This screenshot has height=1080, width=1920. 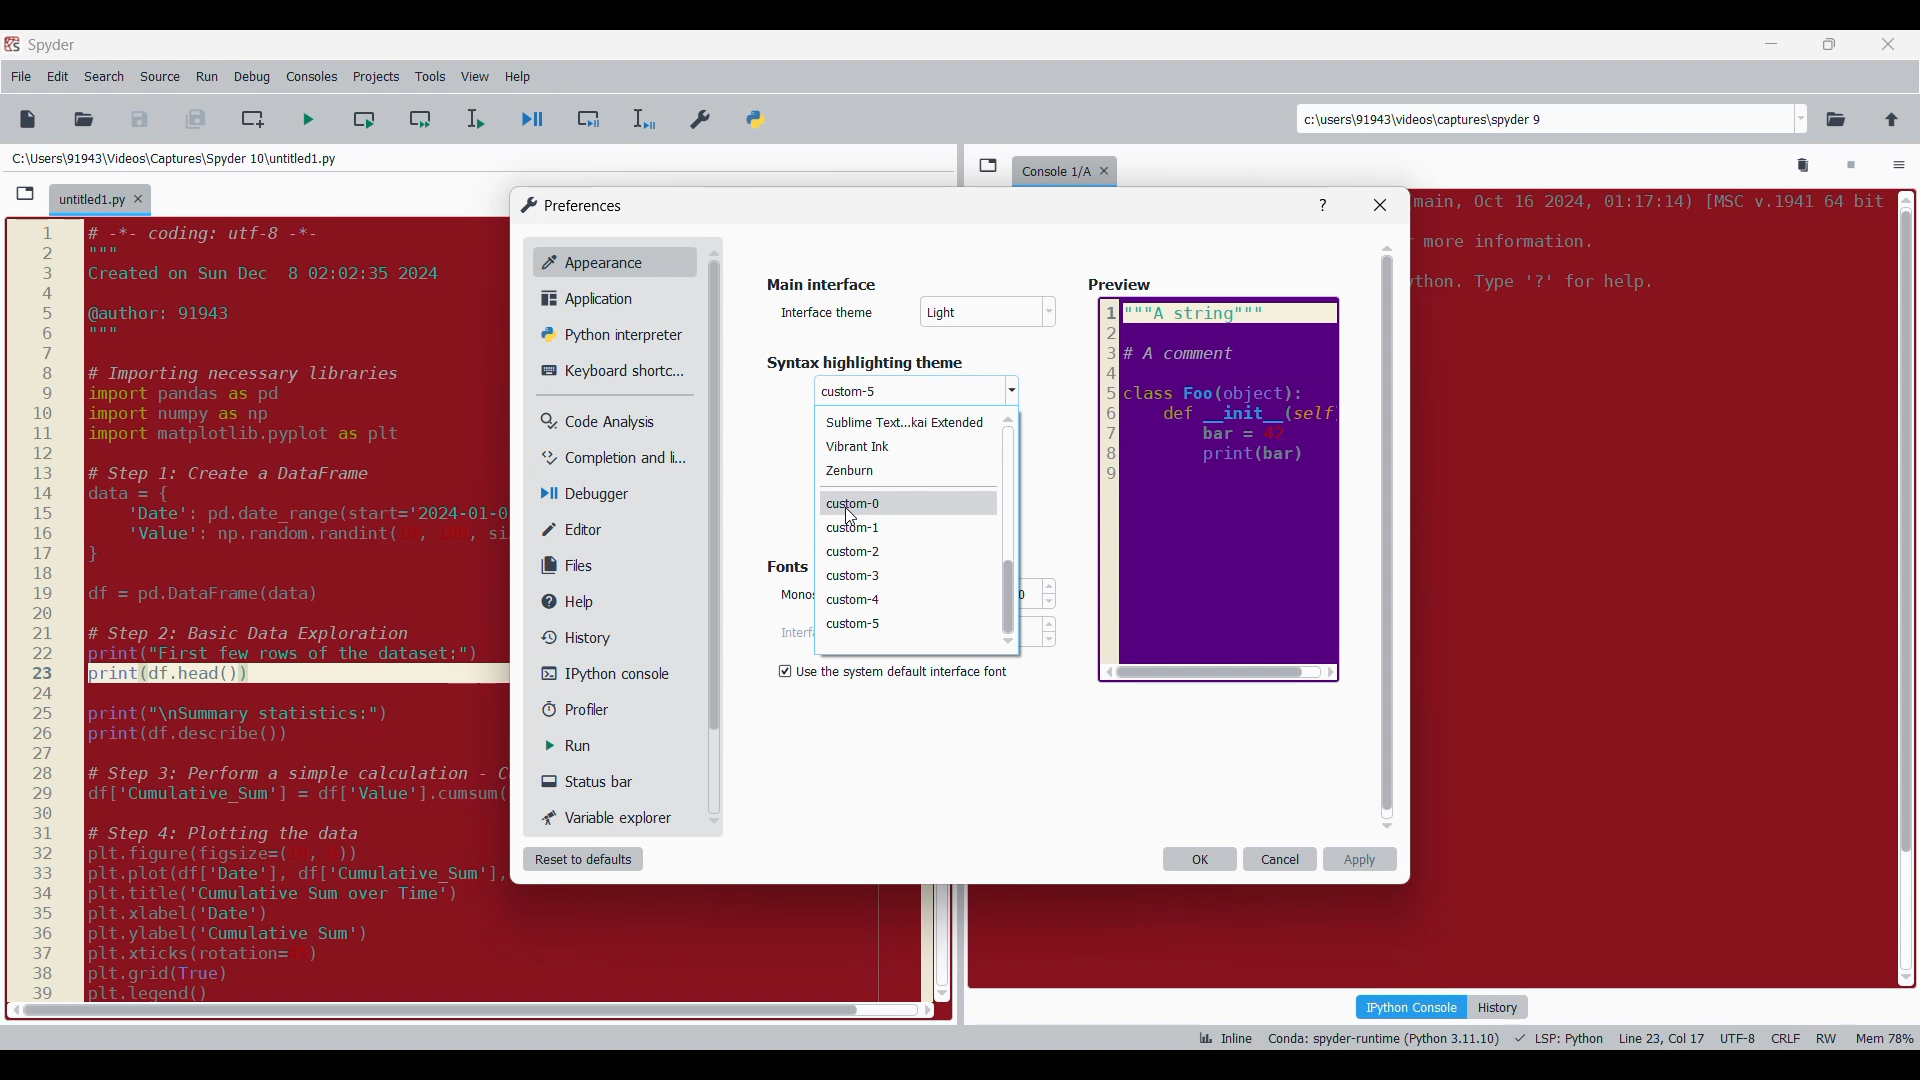 I want to click on Variable explorer, so click(x=609, y=817).